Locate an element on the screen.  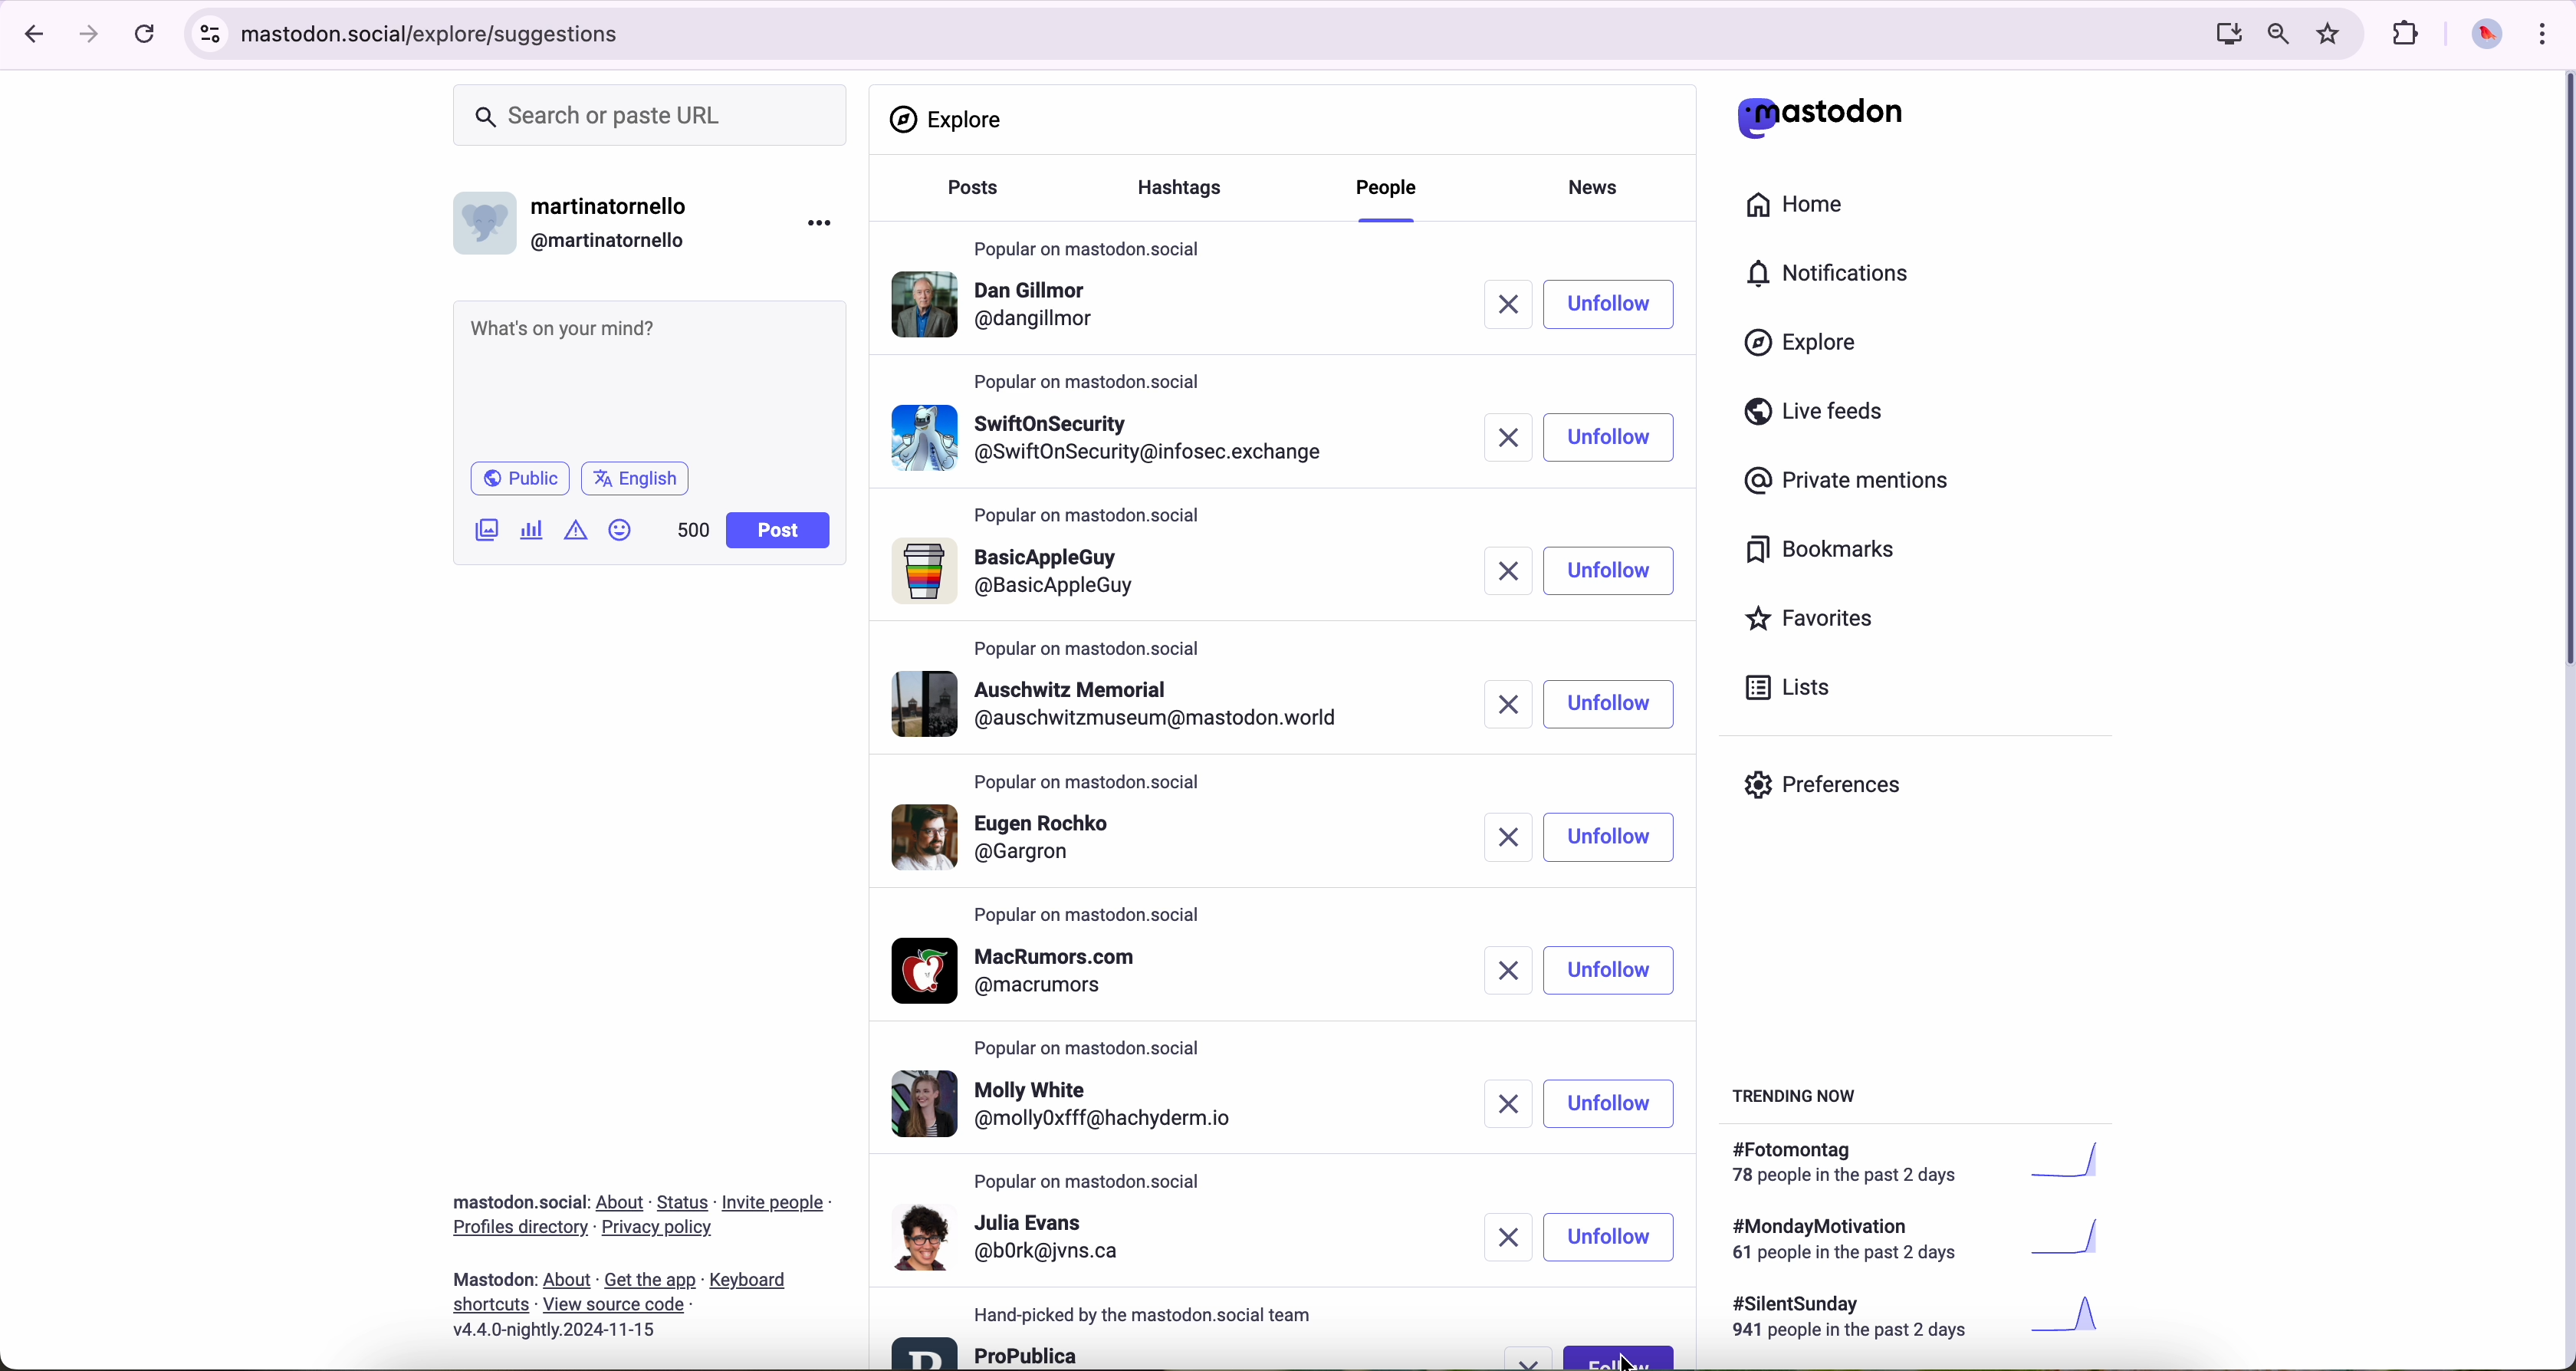
remove is located at coordinates (1507, 1106).